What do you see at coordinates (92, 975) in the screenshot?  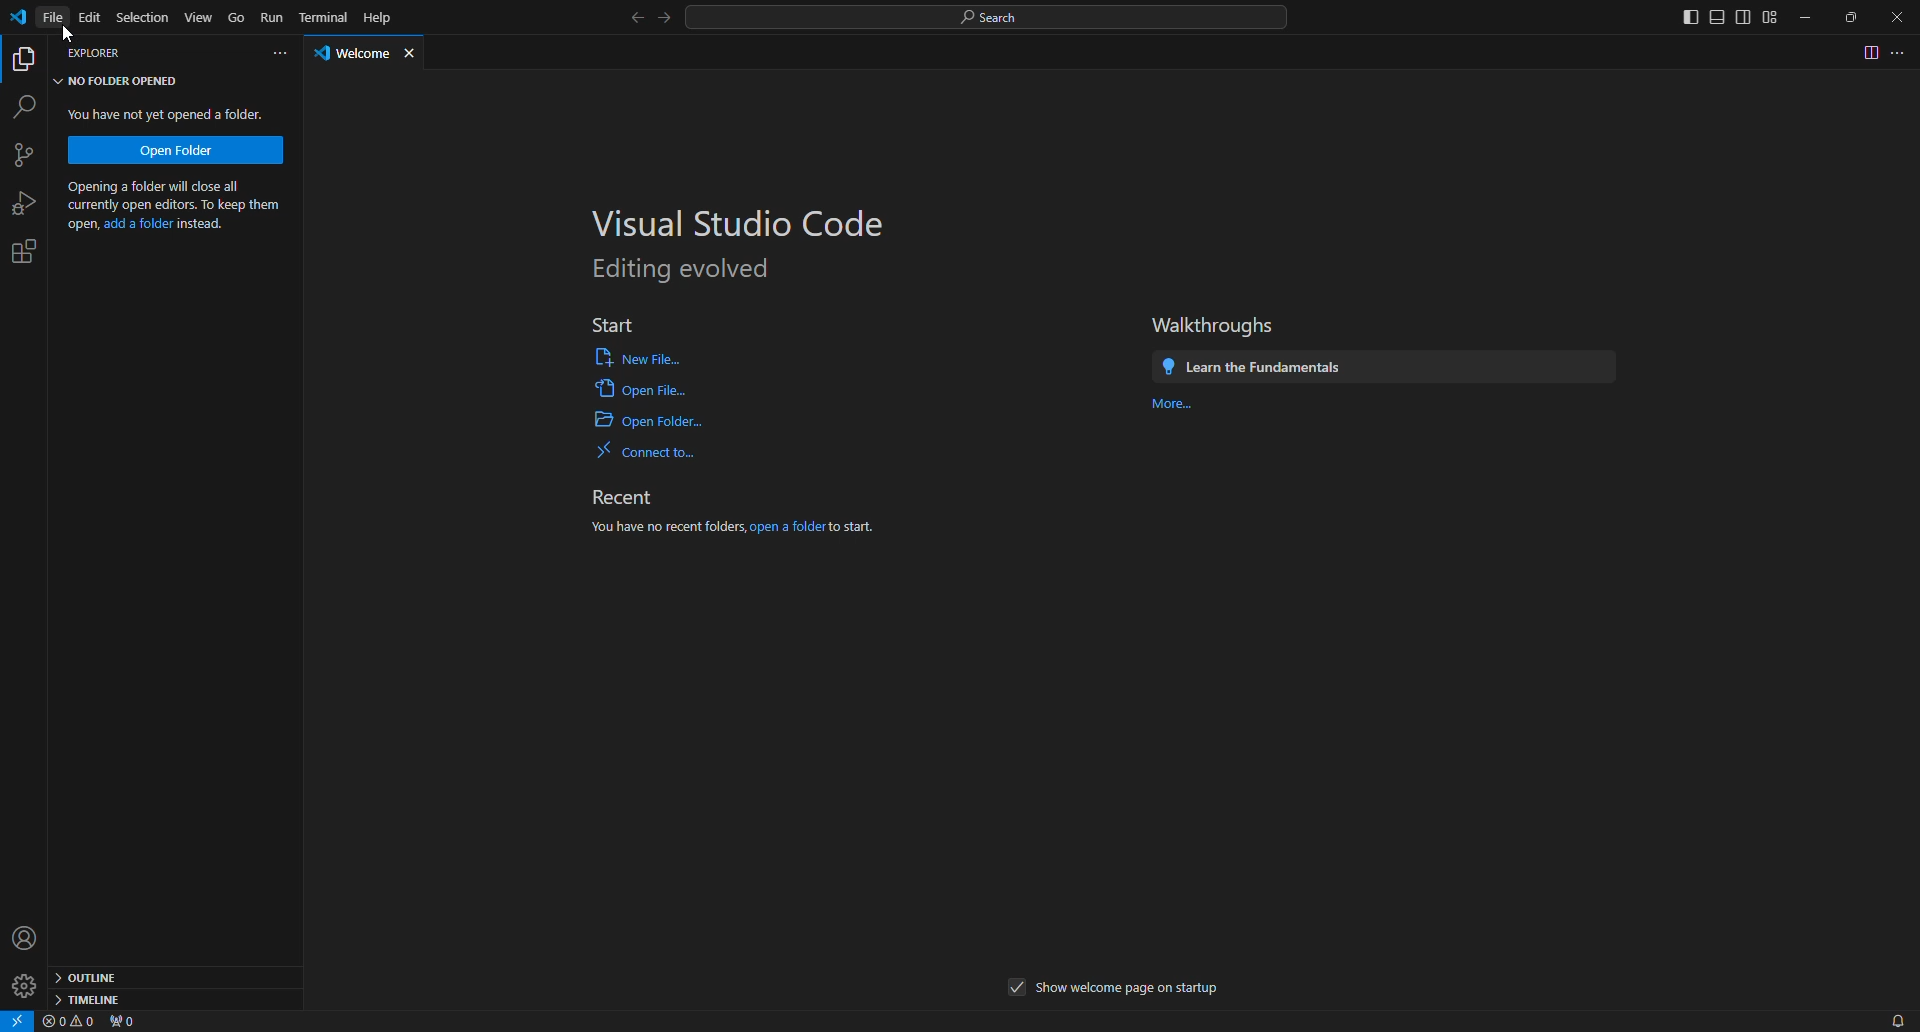 I see `outline` at bounding box center [92, 975].